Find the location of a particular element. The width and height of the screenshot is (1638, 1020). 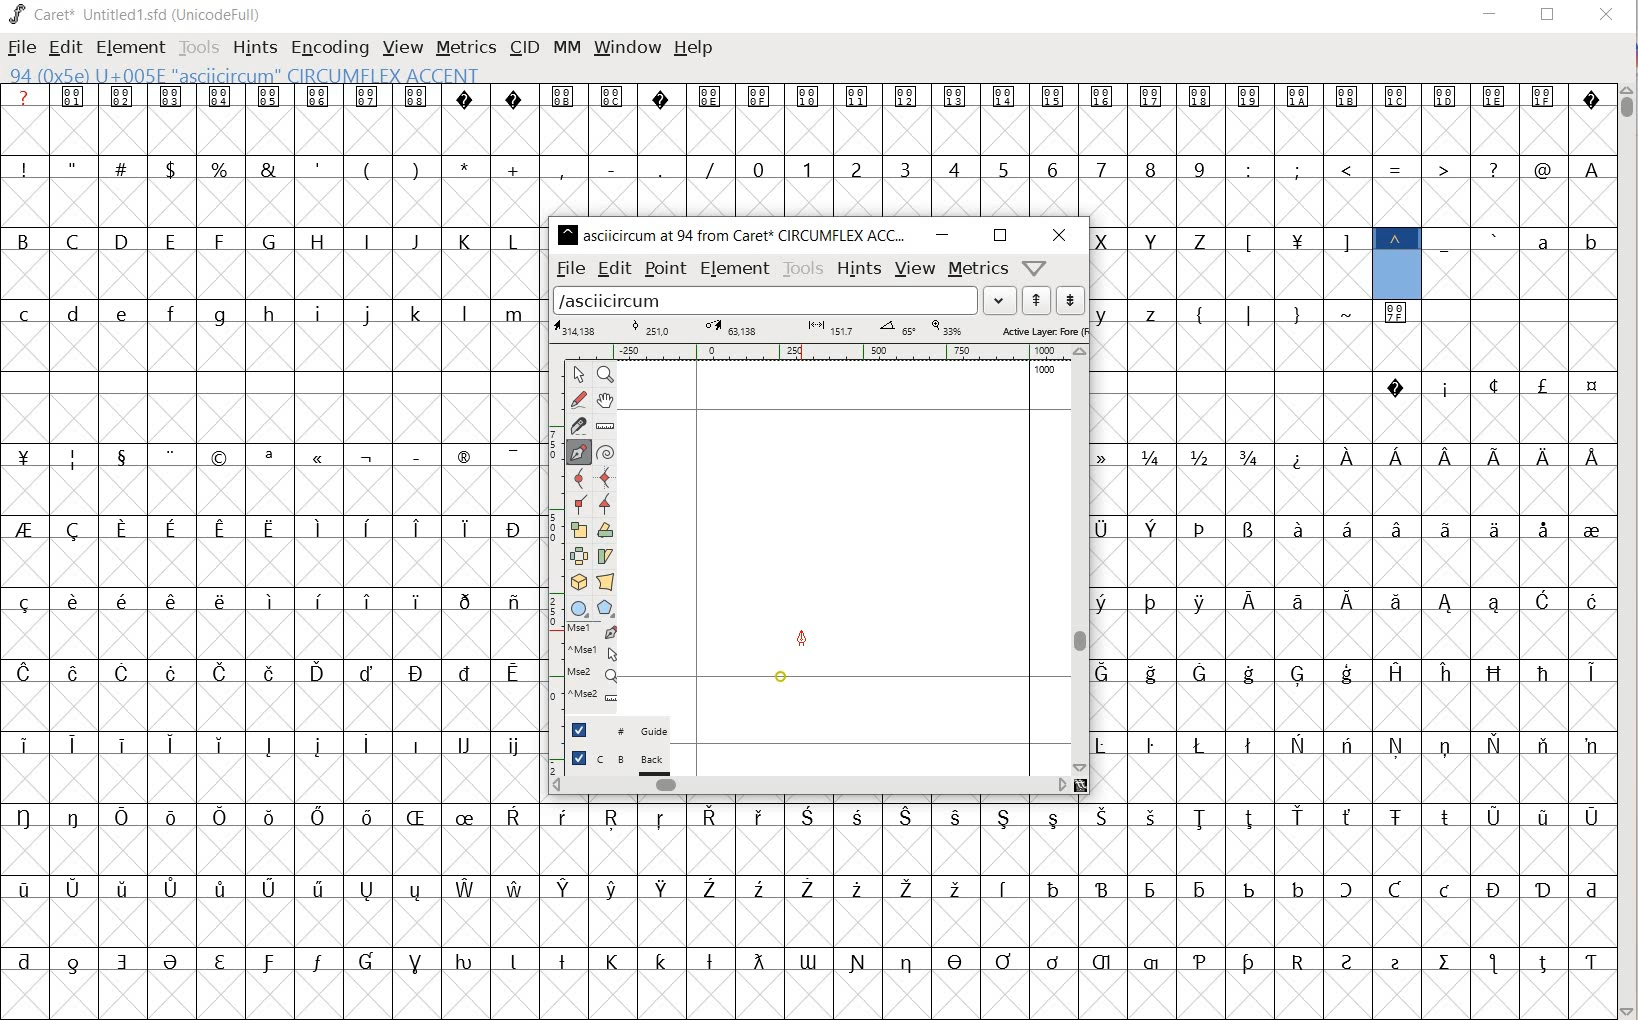

point added is located at coordinates (781, 678).